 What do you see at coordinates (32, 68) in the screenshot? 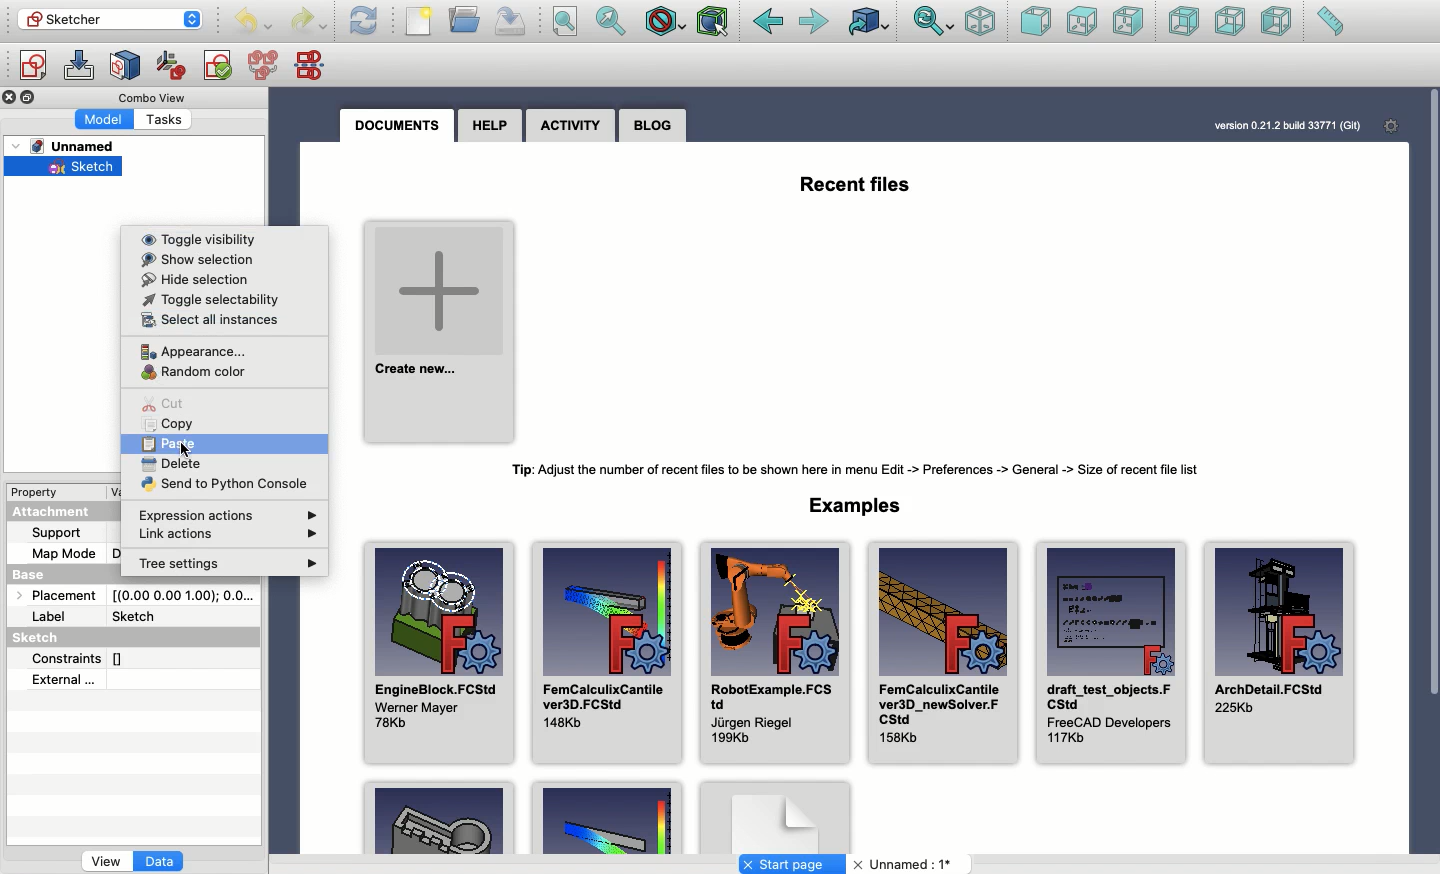
I see `Create sketch ` at bounding box center [32, 68].